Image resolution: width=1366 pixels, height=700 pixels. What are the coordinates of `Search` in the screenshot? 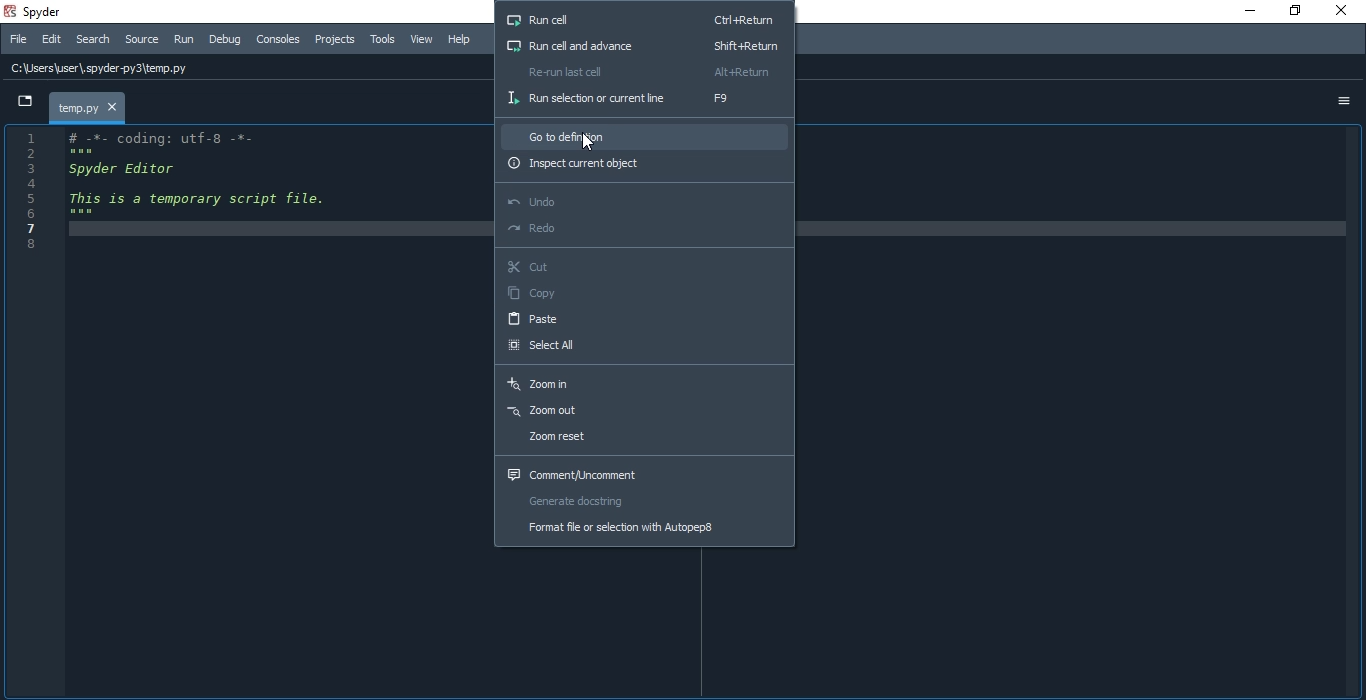 It's located at (93, 39).